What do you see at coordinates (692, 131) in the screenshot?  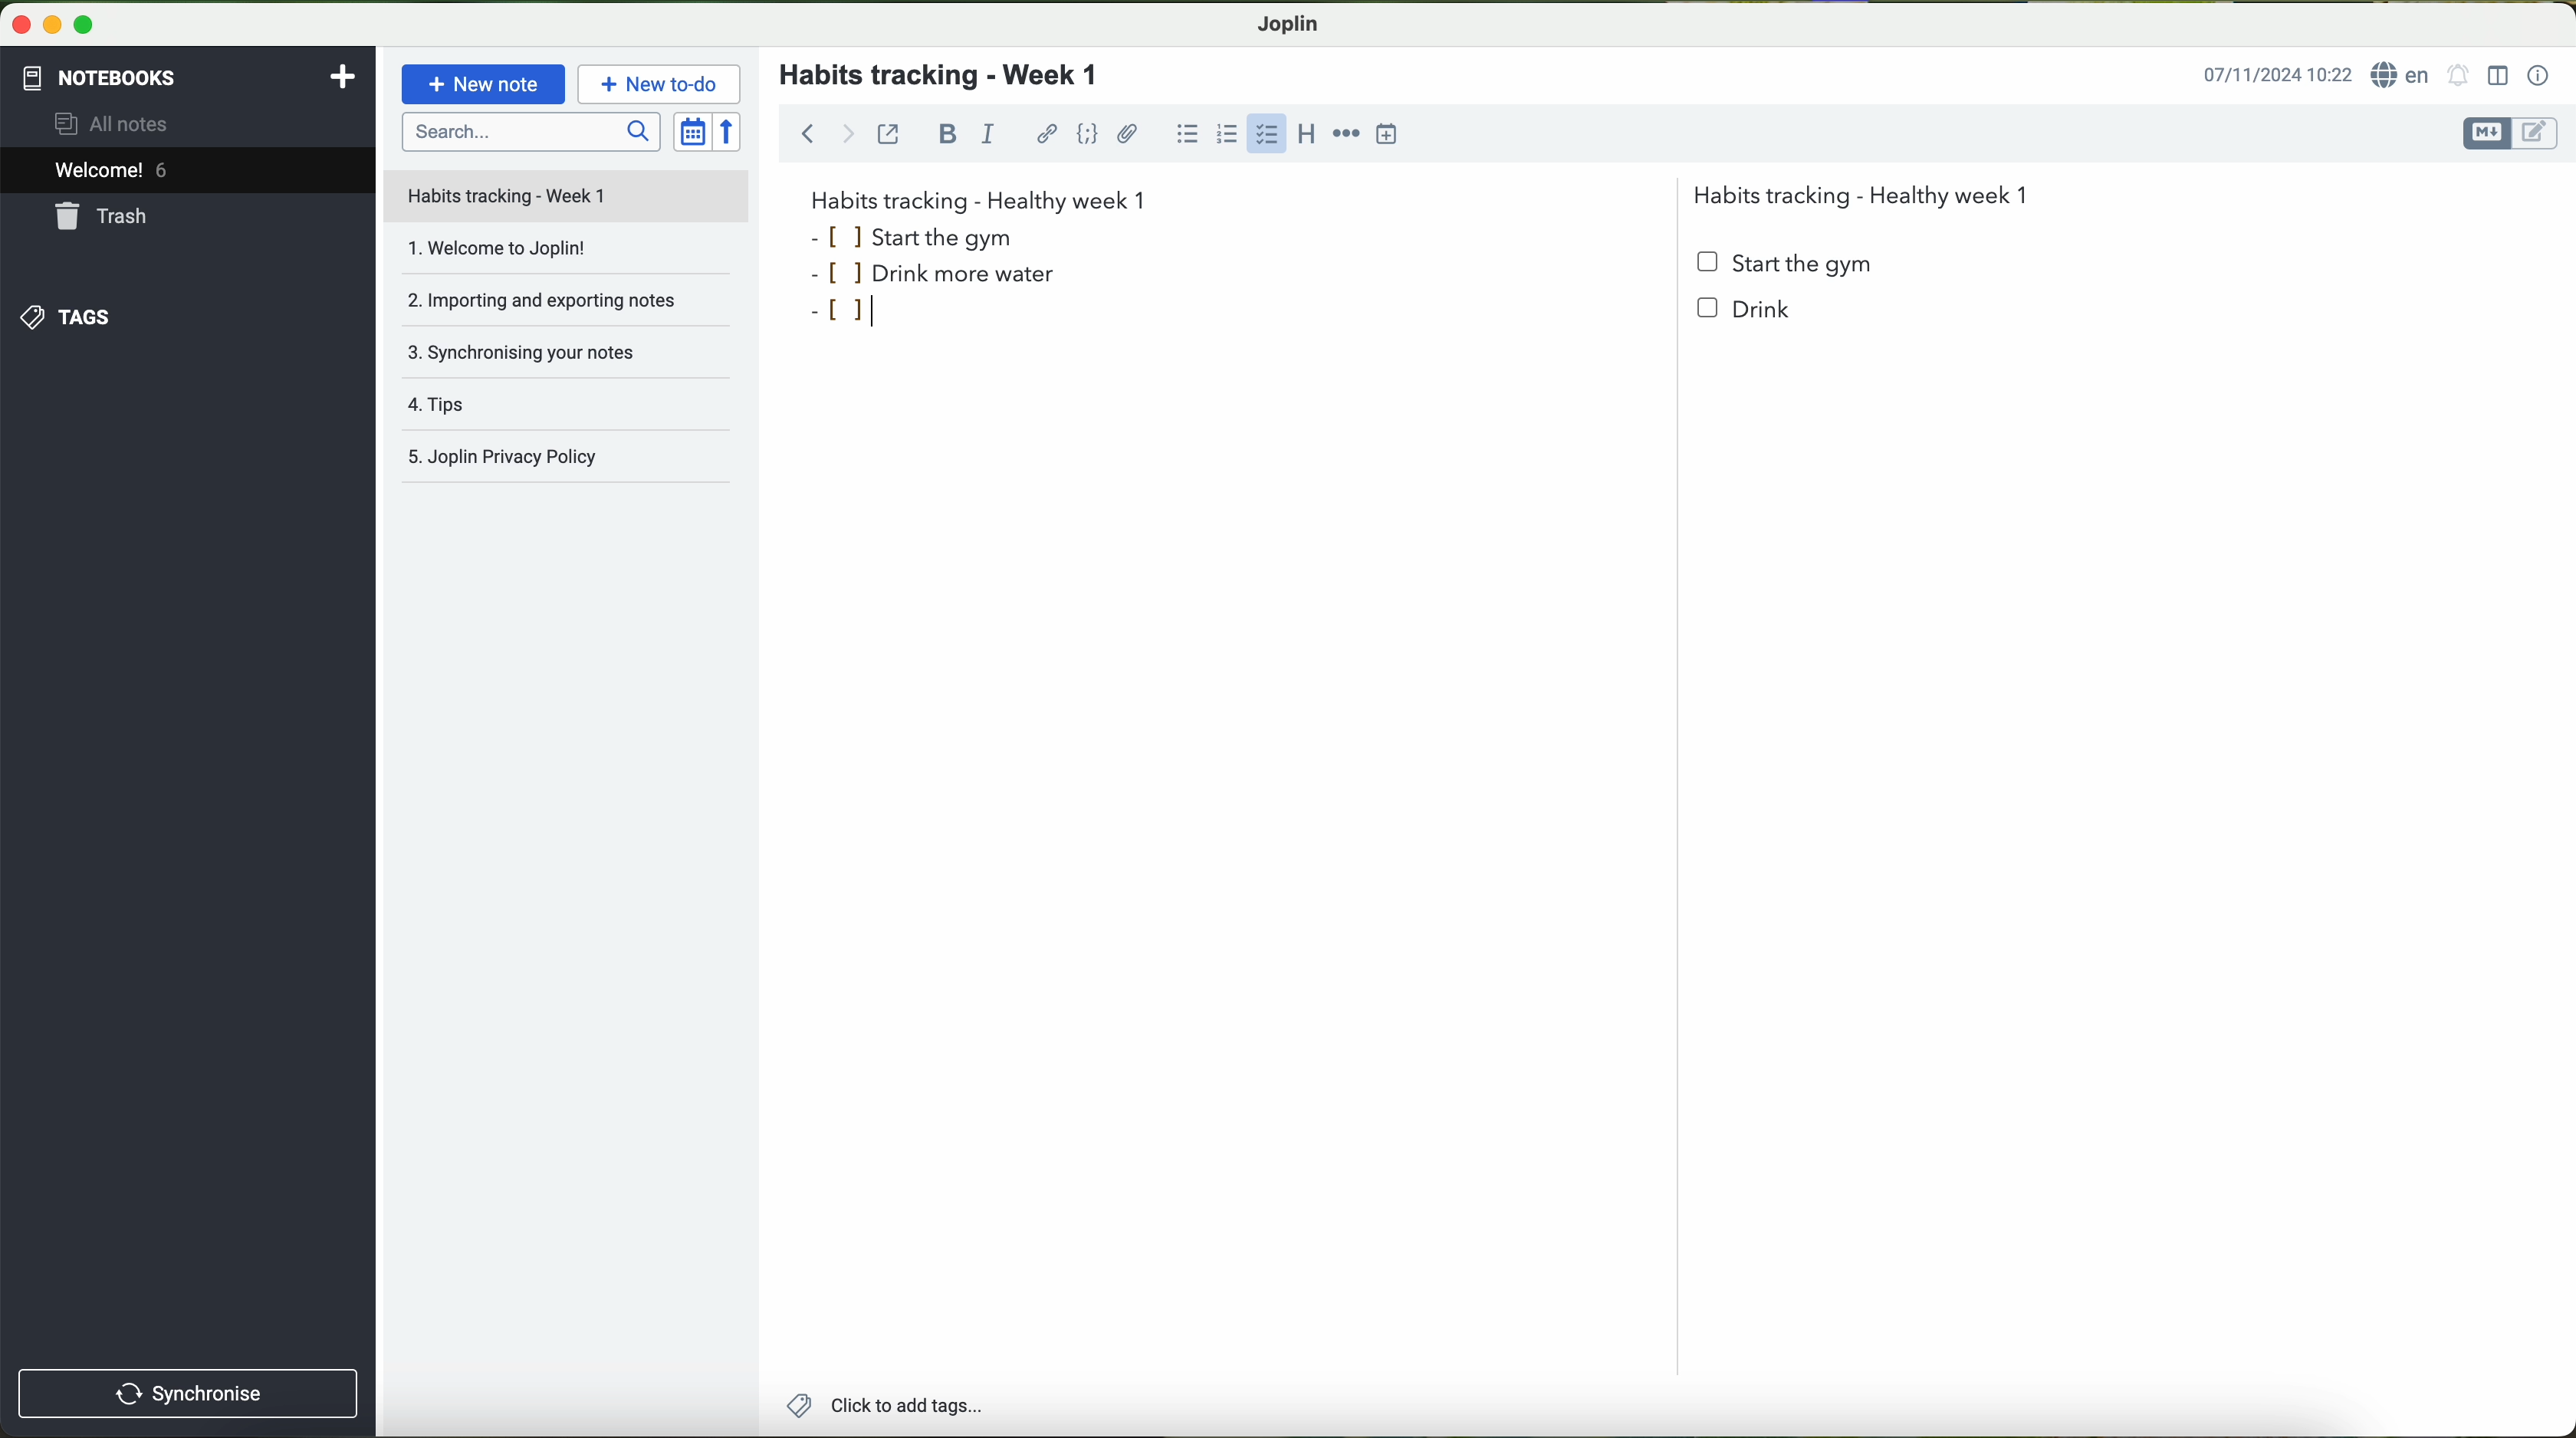 I see `toggle sort order field` at bounding box center [692, 131].